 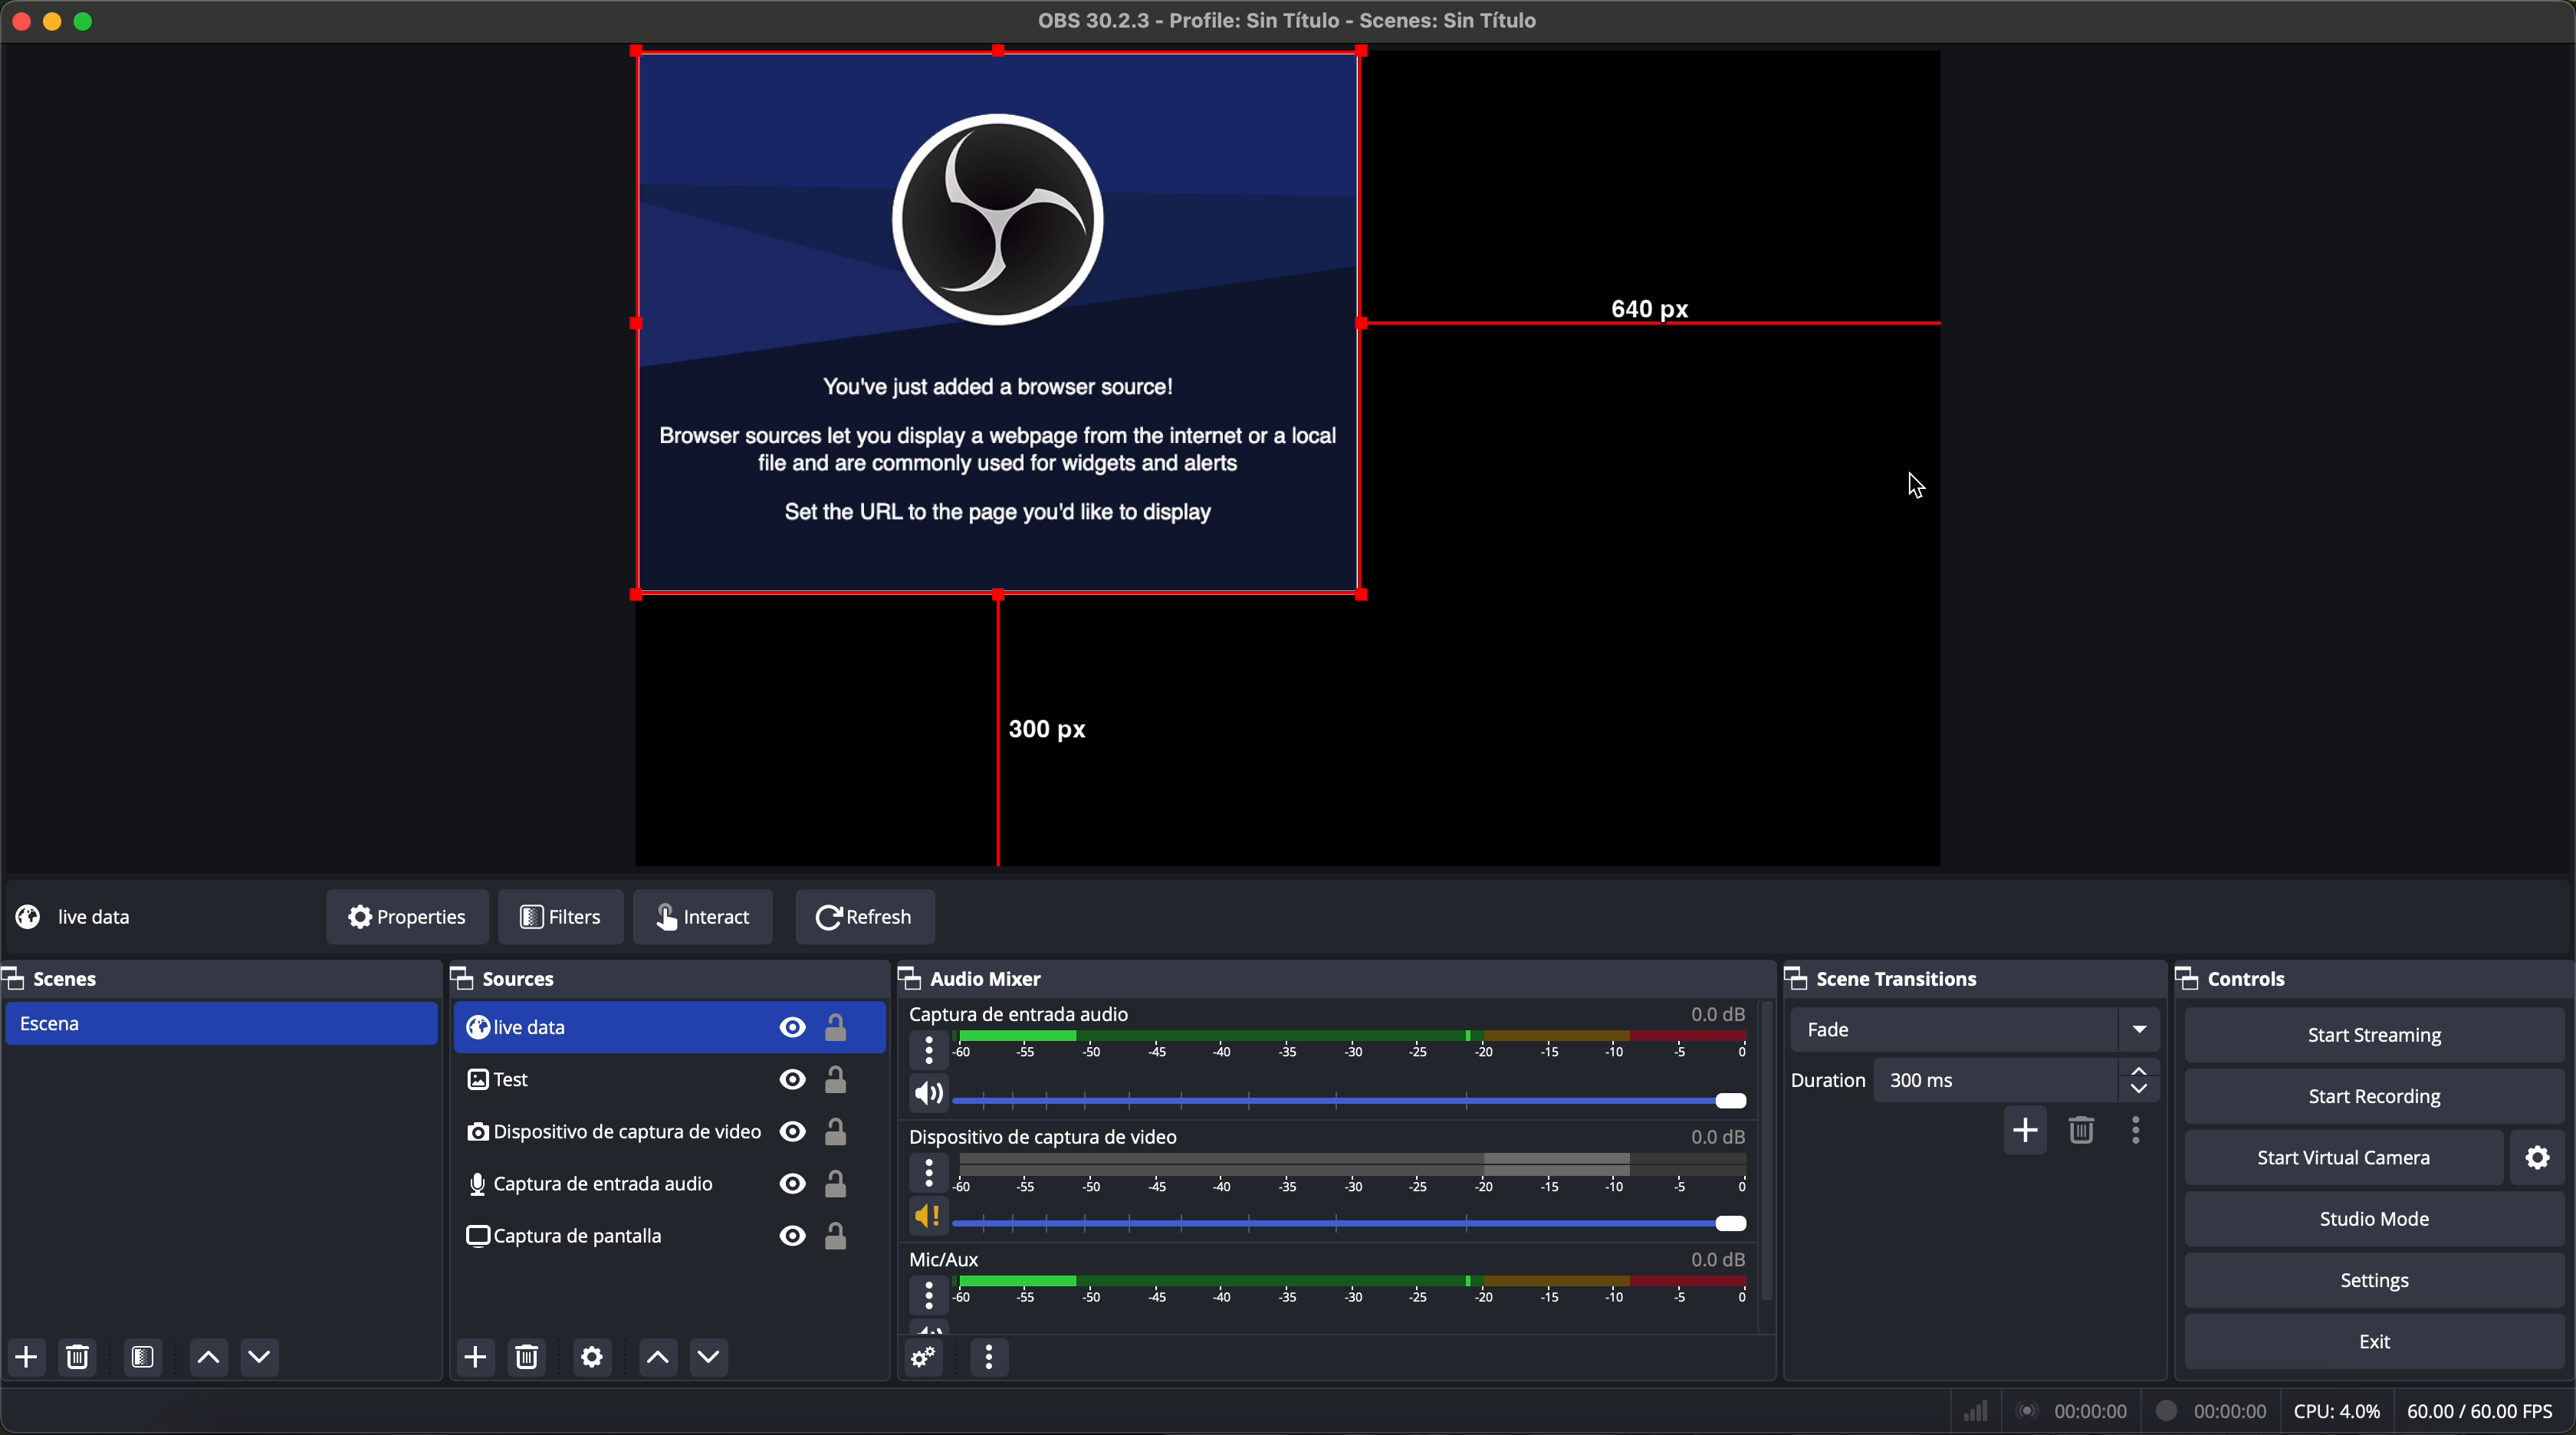 I want to click on pointer, so click(x=1916, y=487).